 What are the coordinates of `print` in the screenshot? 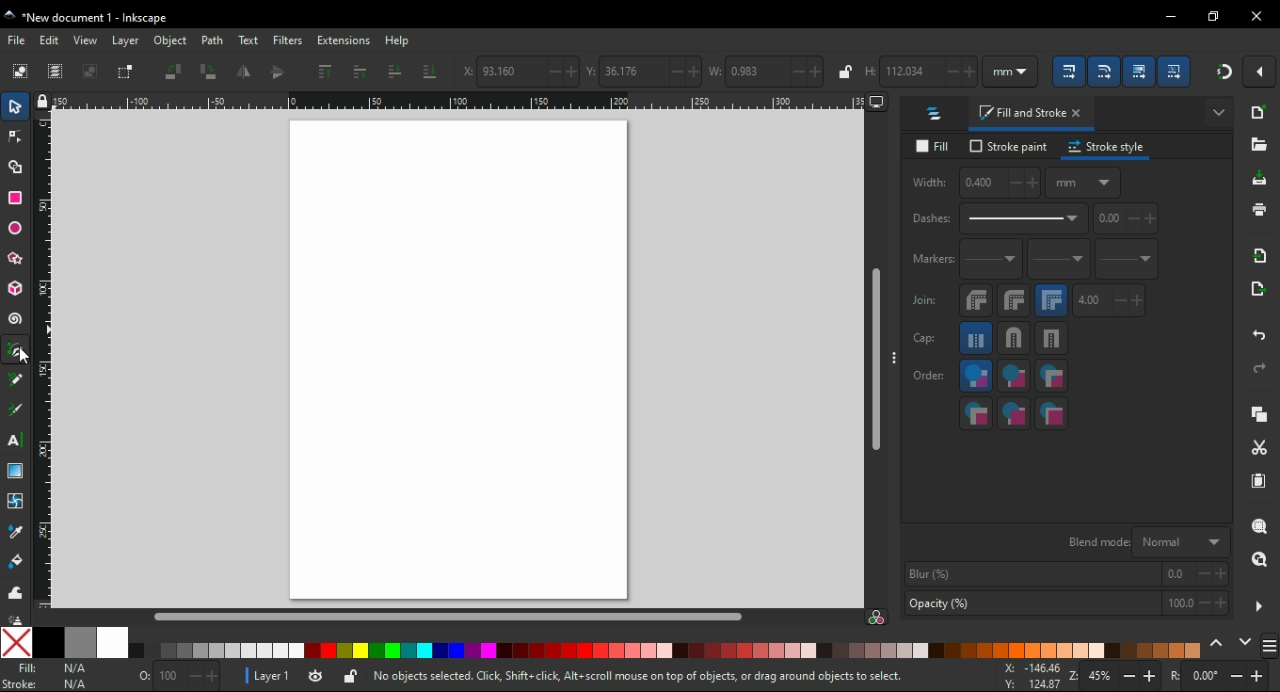 It's located at (1258, 209).